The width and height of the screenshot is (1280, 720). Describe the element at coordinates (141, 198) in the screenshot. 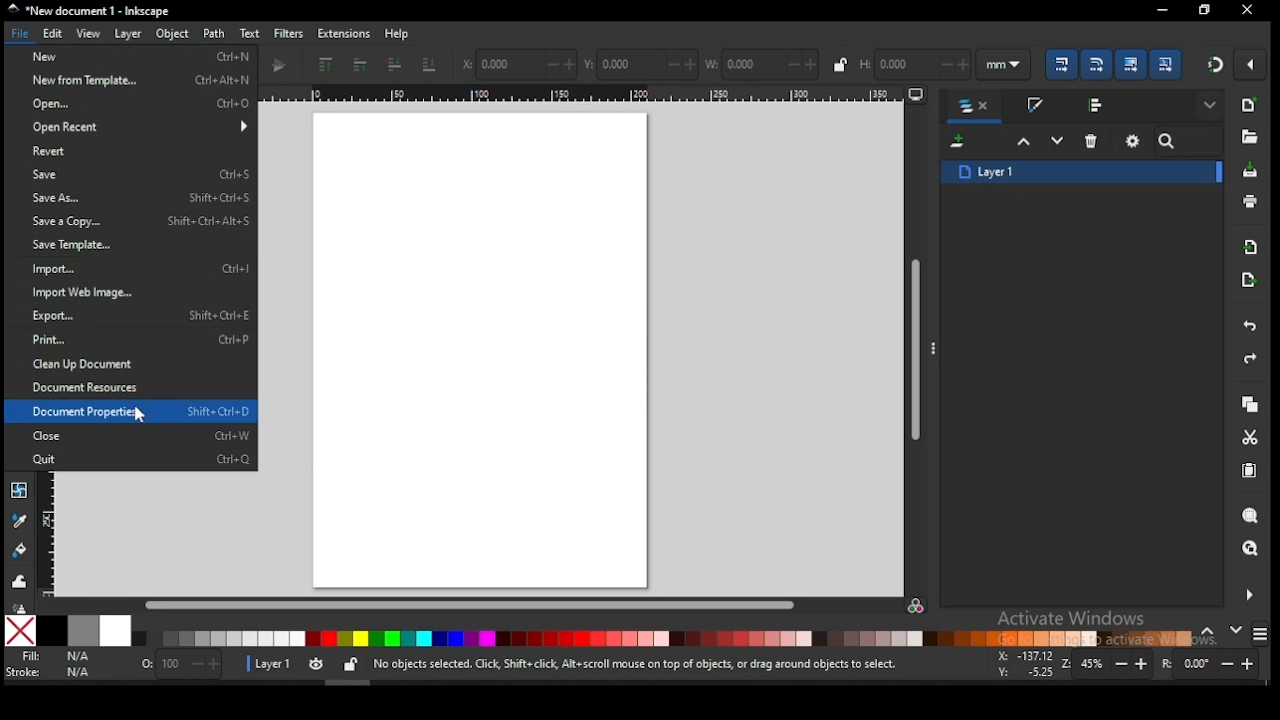

I see `save as` at that location.